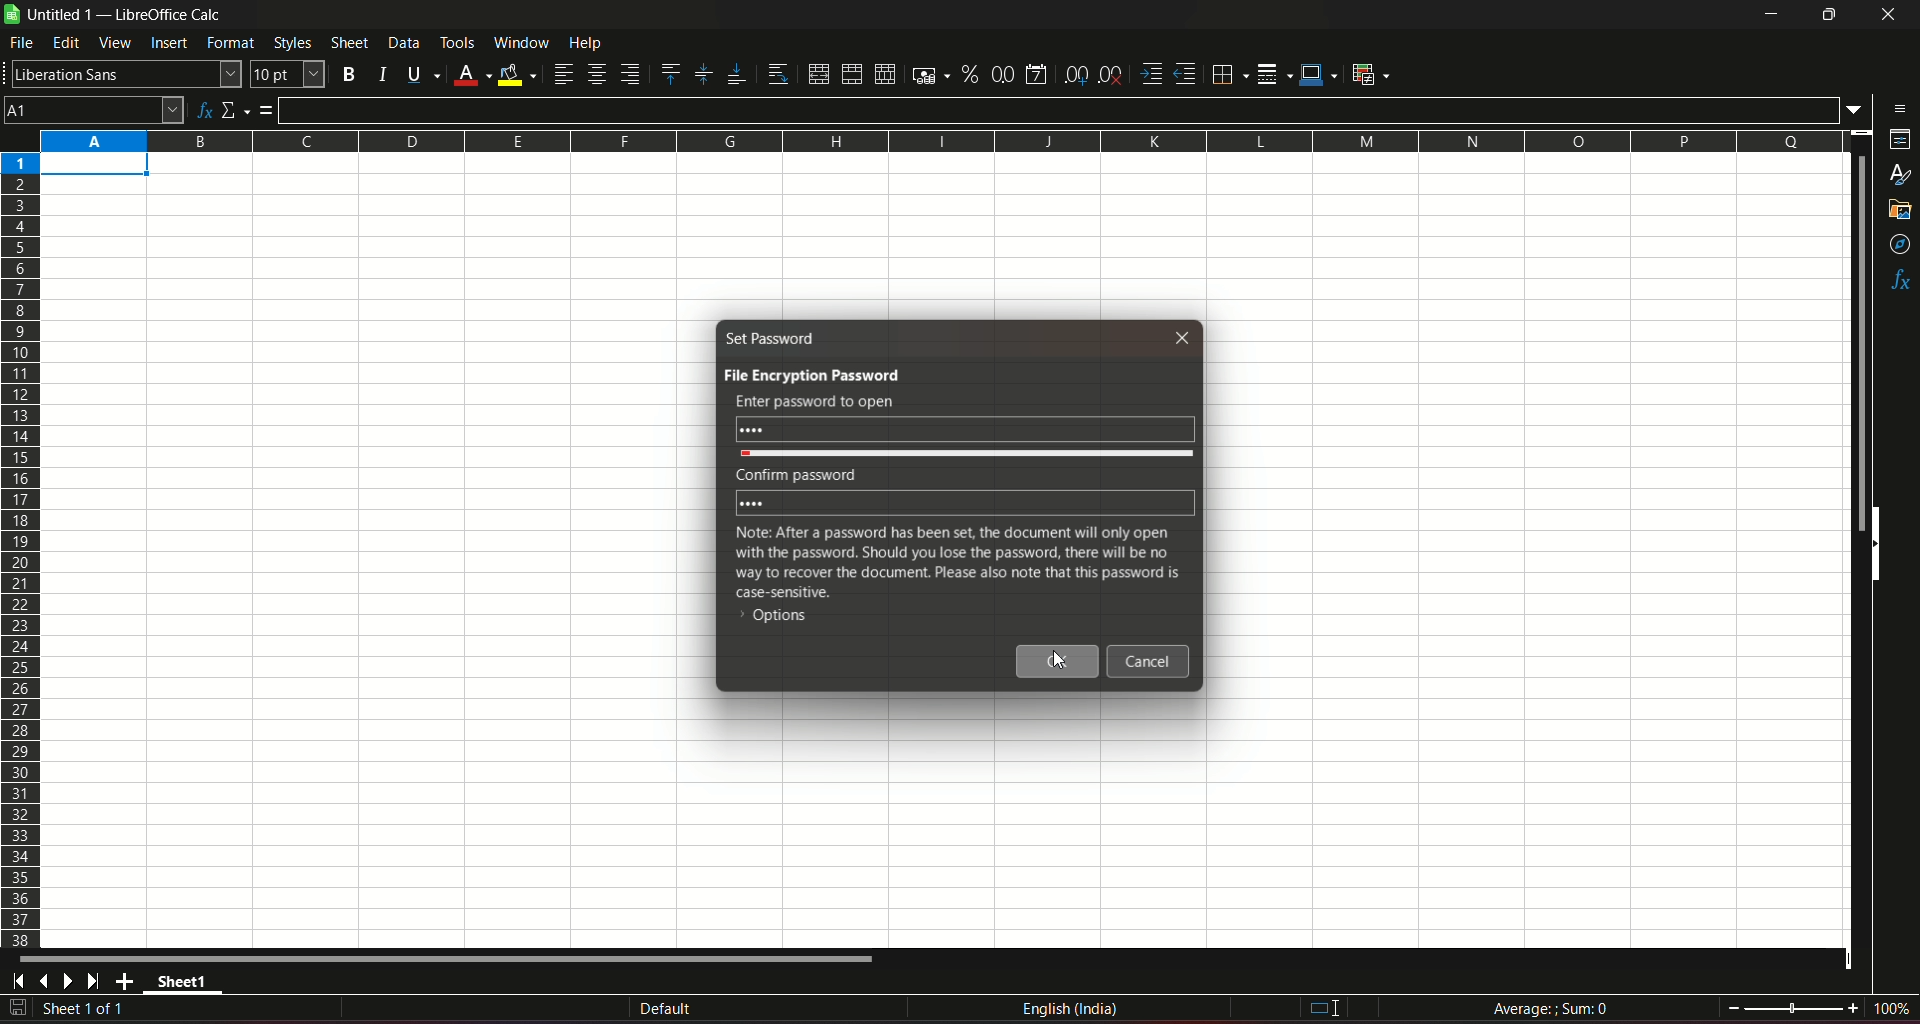  Describe the element at coordinates (124, 75) in the screenshot. I see `font styles` at that location.